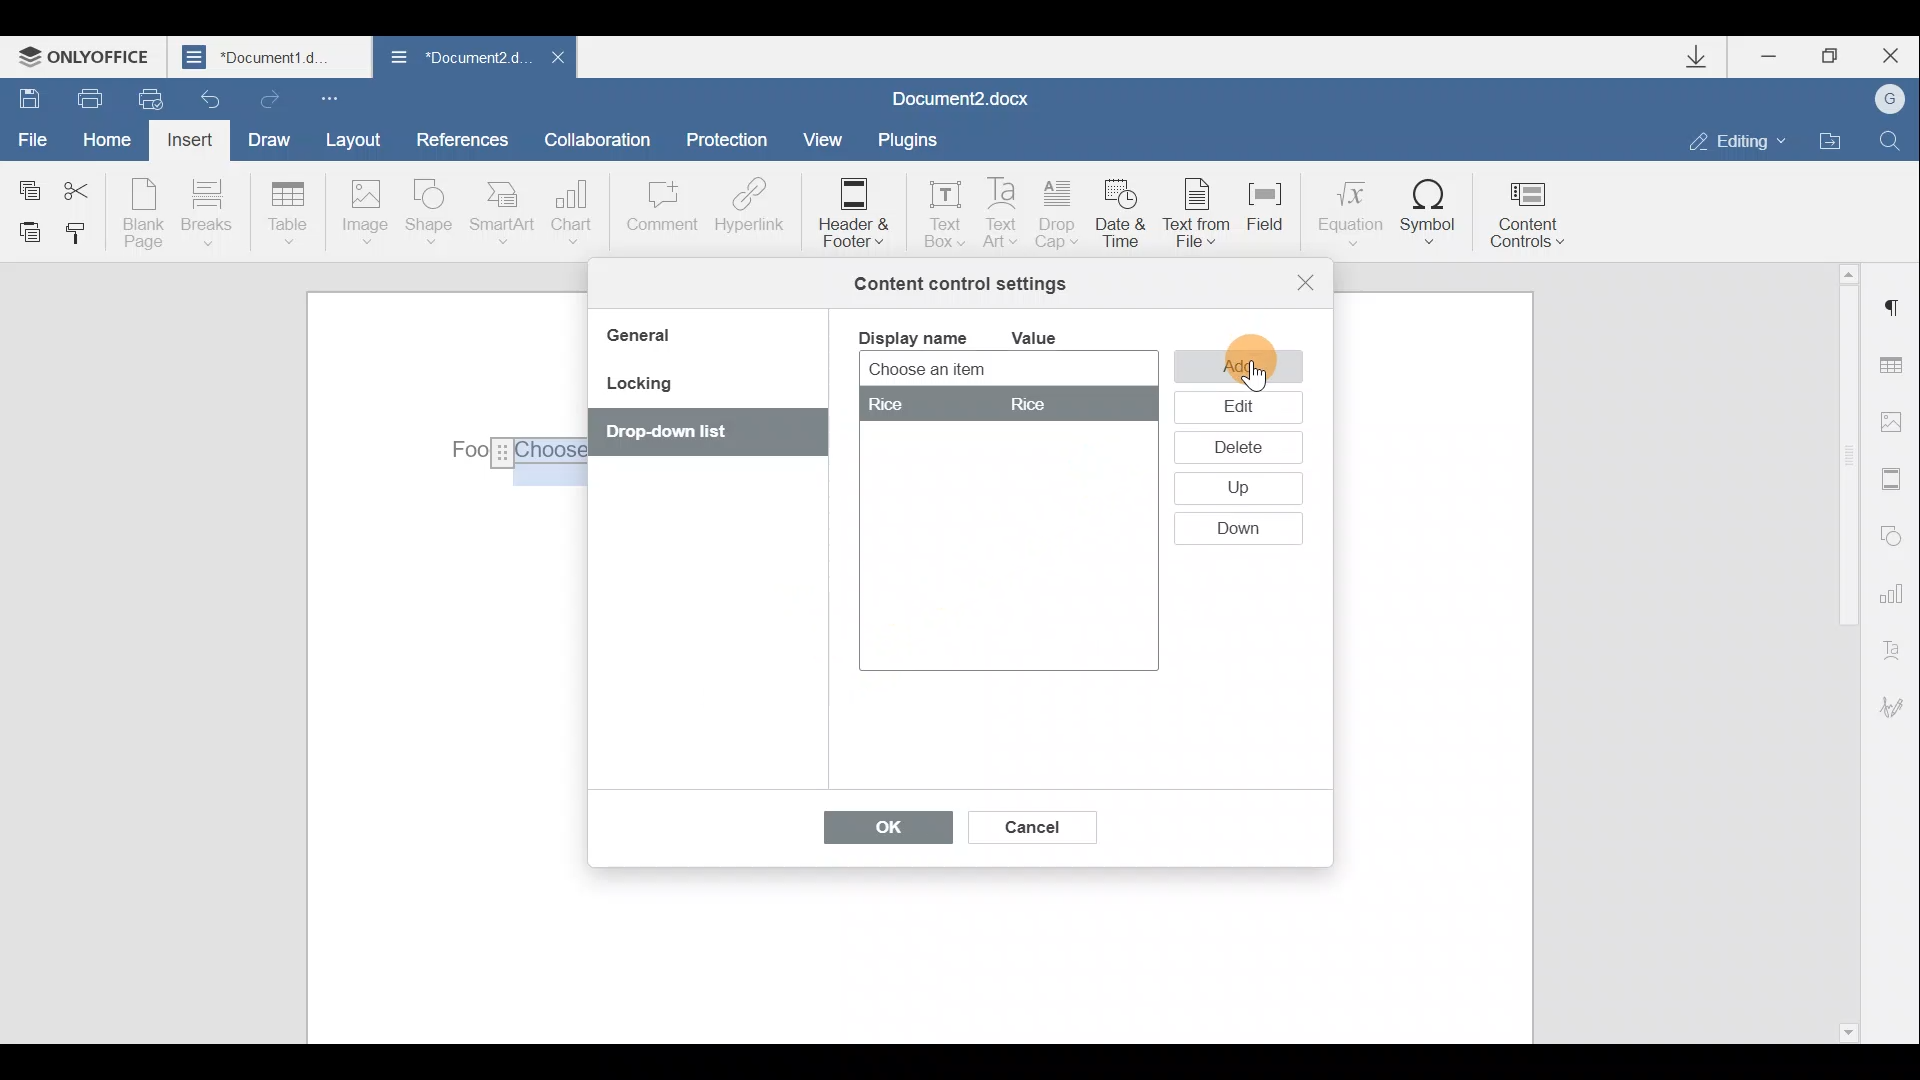  Describe the element at coordinates (646, 338) in the screenshot. I see `General` at that location.